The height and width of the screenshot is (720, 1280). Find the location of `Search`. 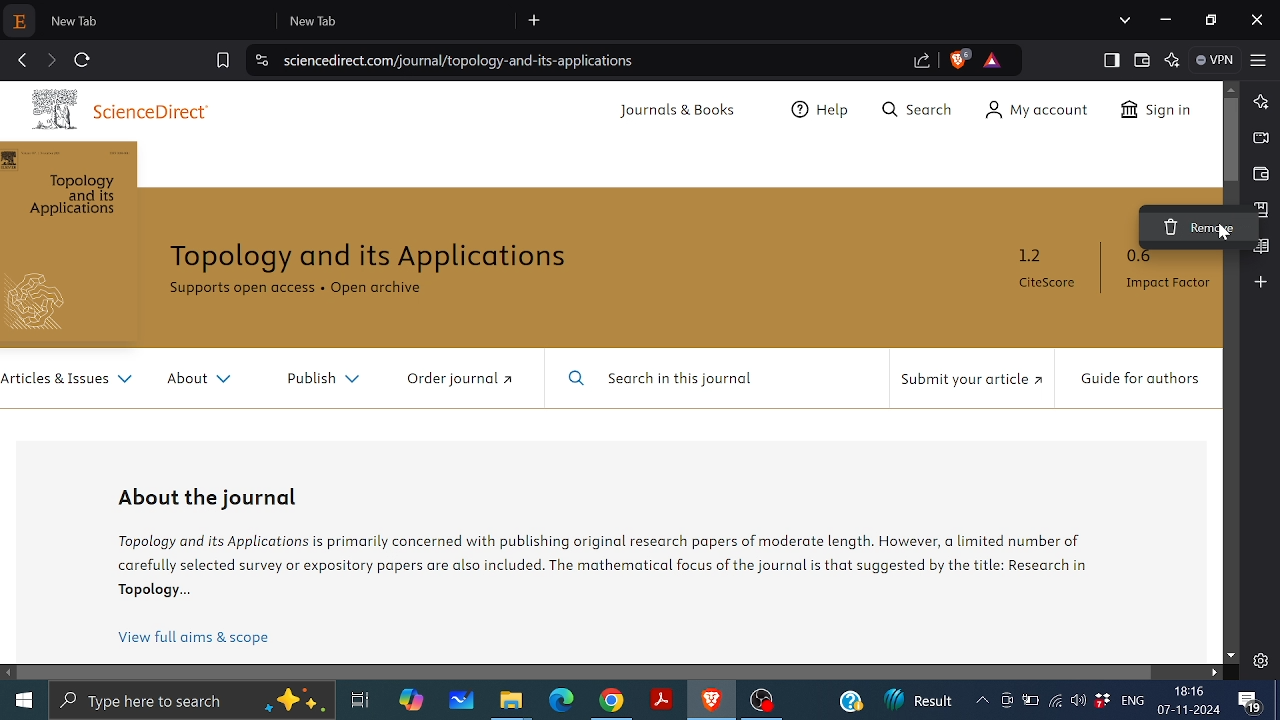

Search is located at coordinates (914, 112).